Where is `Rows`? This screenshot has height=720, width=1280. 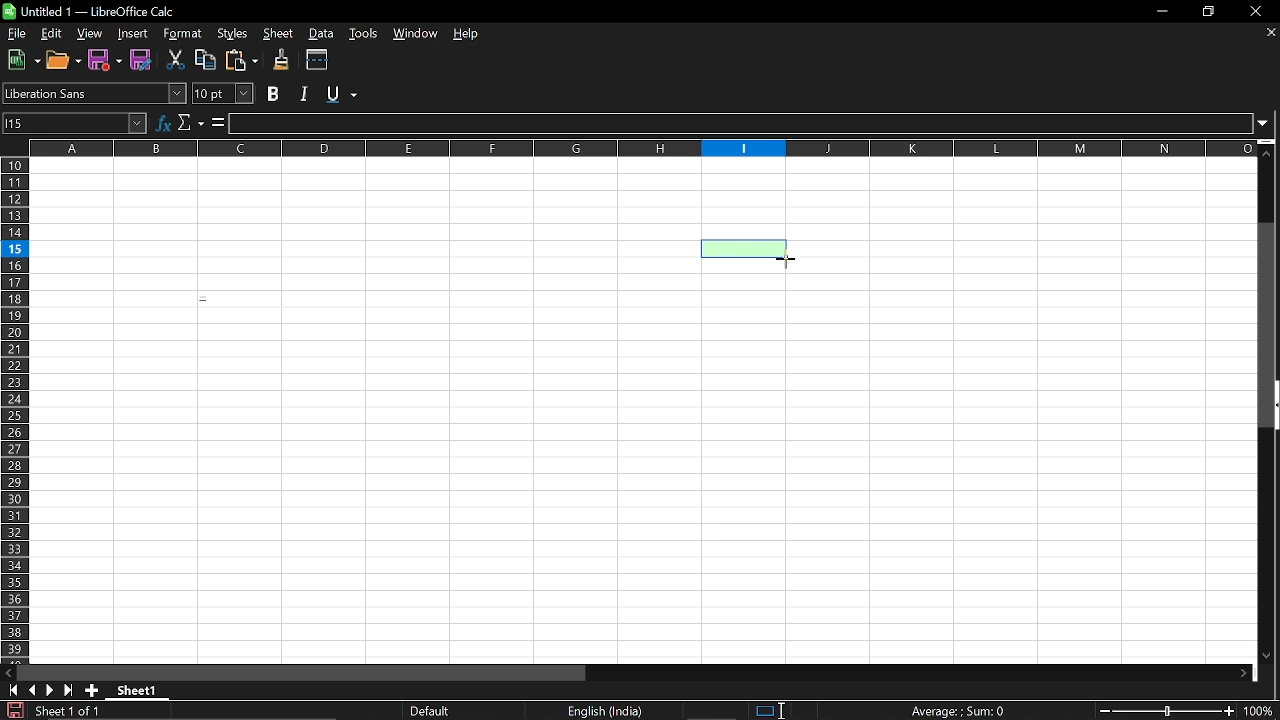
Rows is located at coordinates (14, 409).